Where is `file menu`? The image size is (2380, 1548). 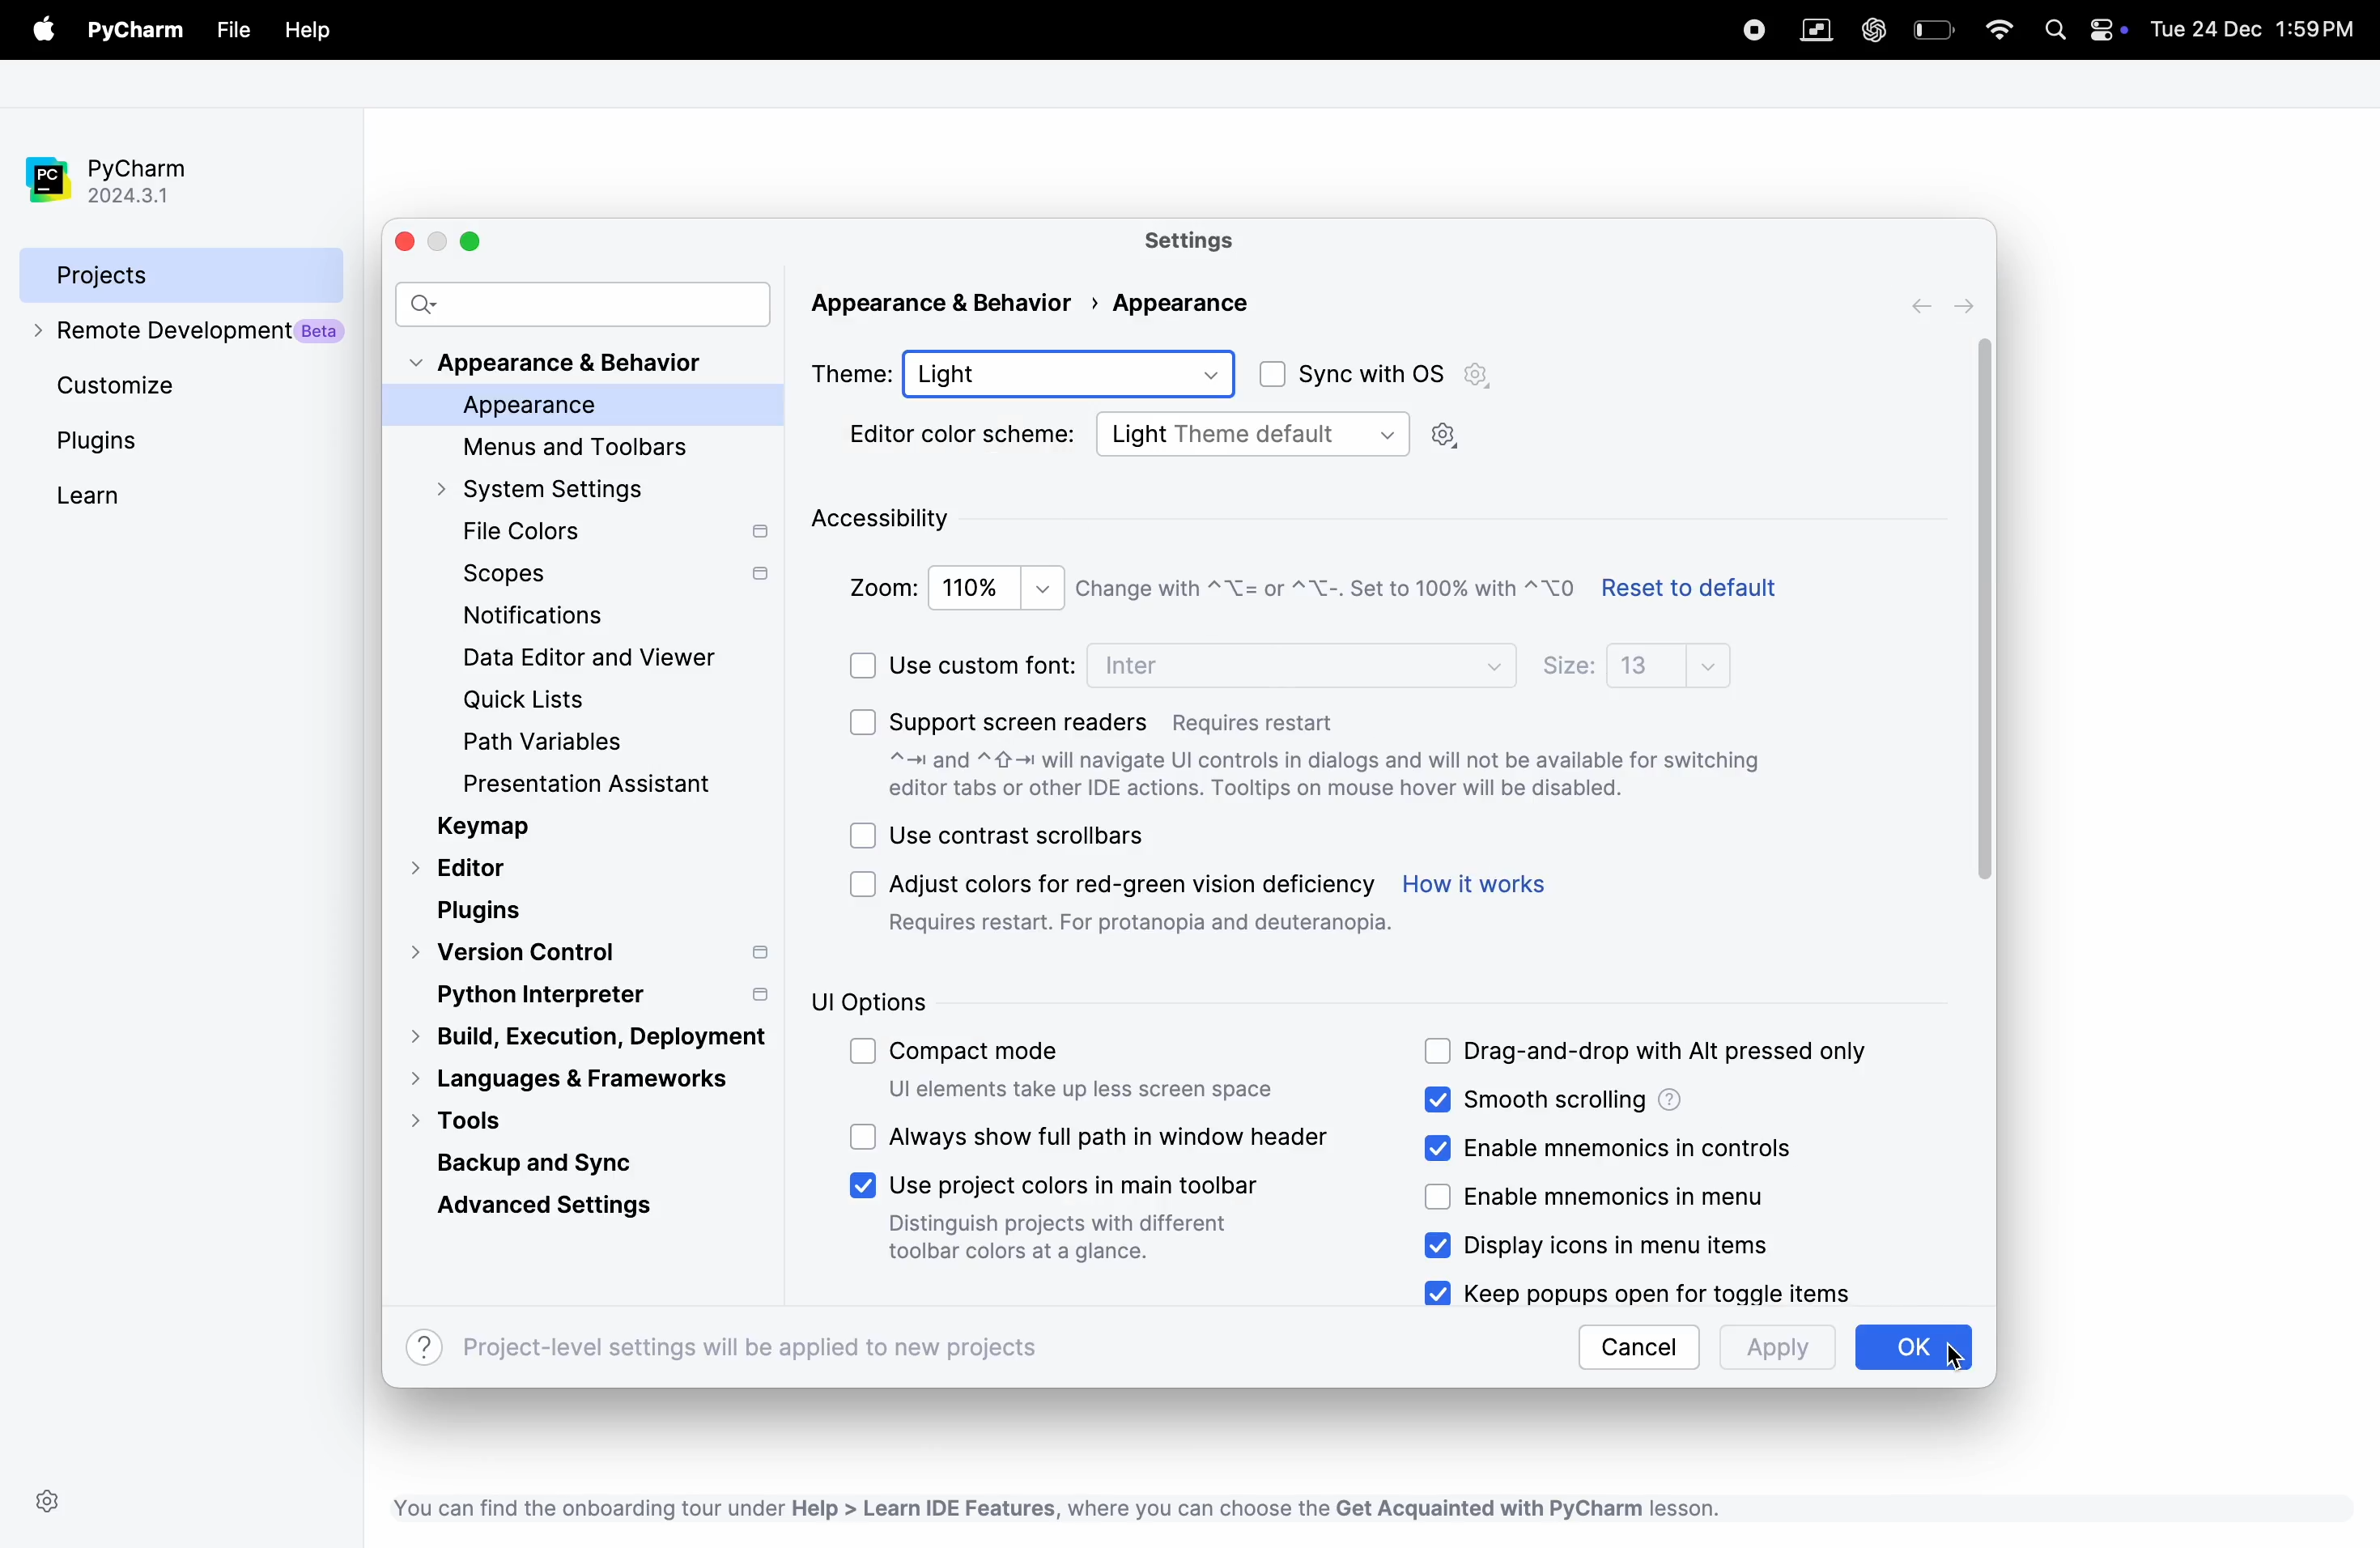
file menu is located at coordinates (39, 30).